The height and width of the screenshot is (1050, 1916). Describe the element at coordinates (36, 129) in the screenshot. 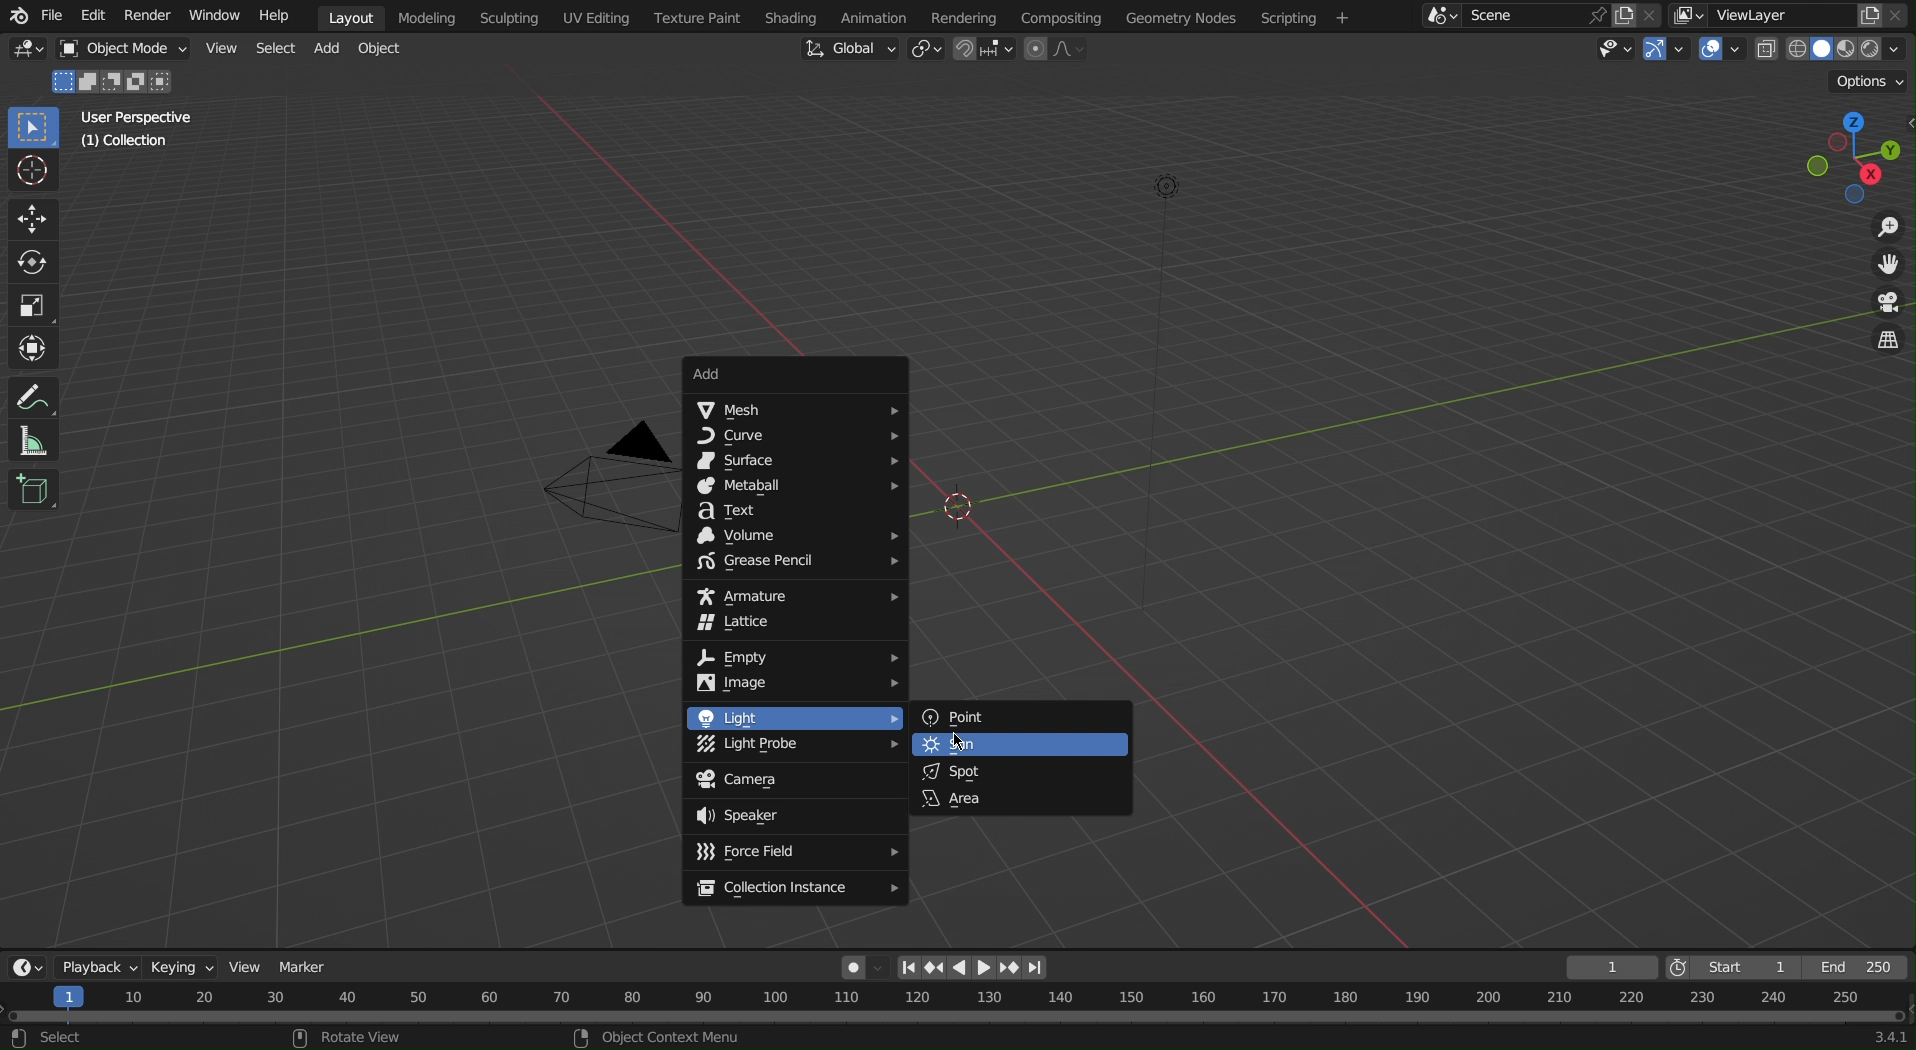

I see `Select Box` at that location.